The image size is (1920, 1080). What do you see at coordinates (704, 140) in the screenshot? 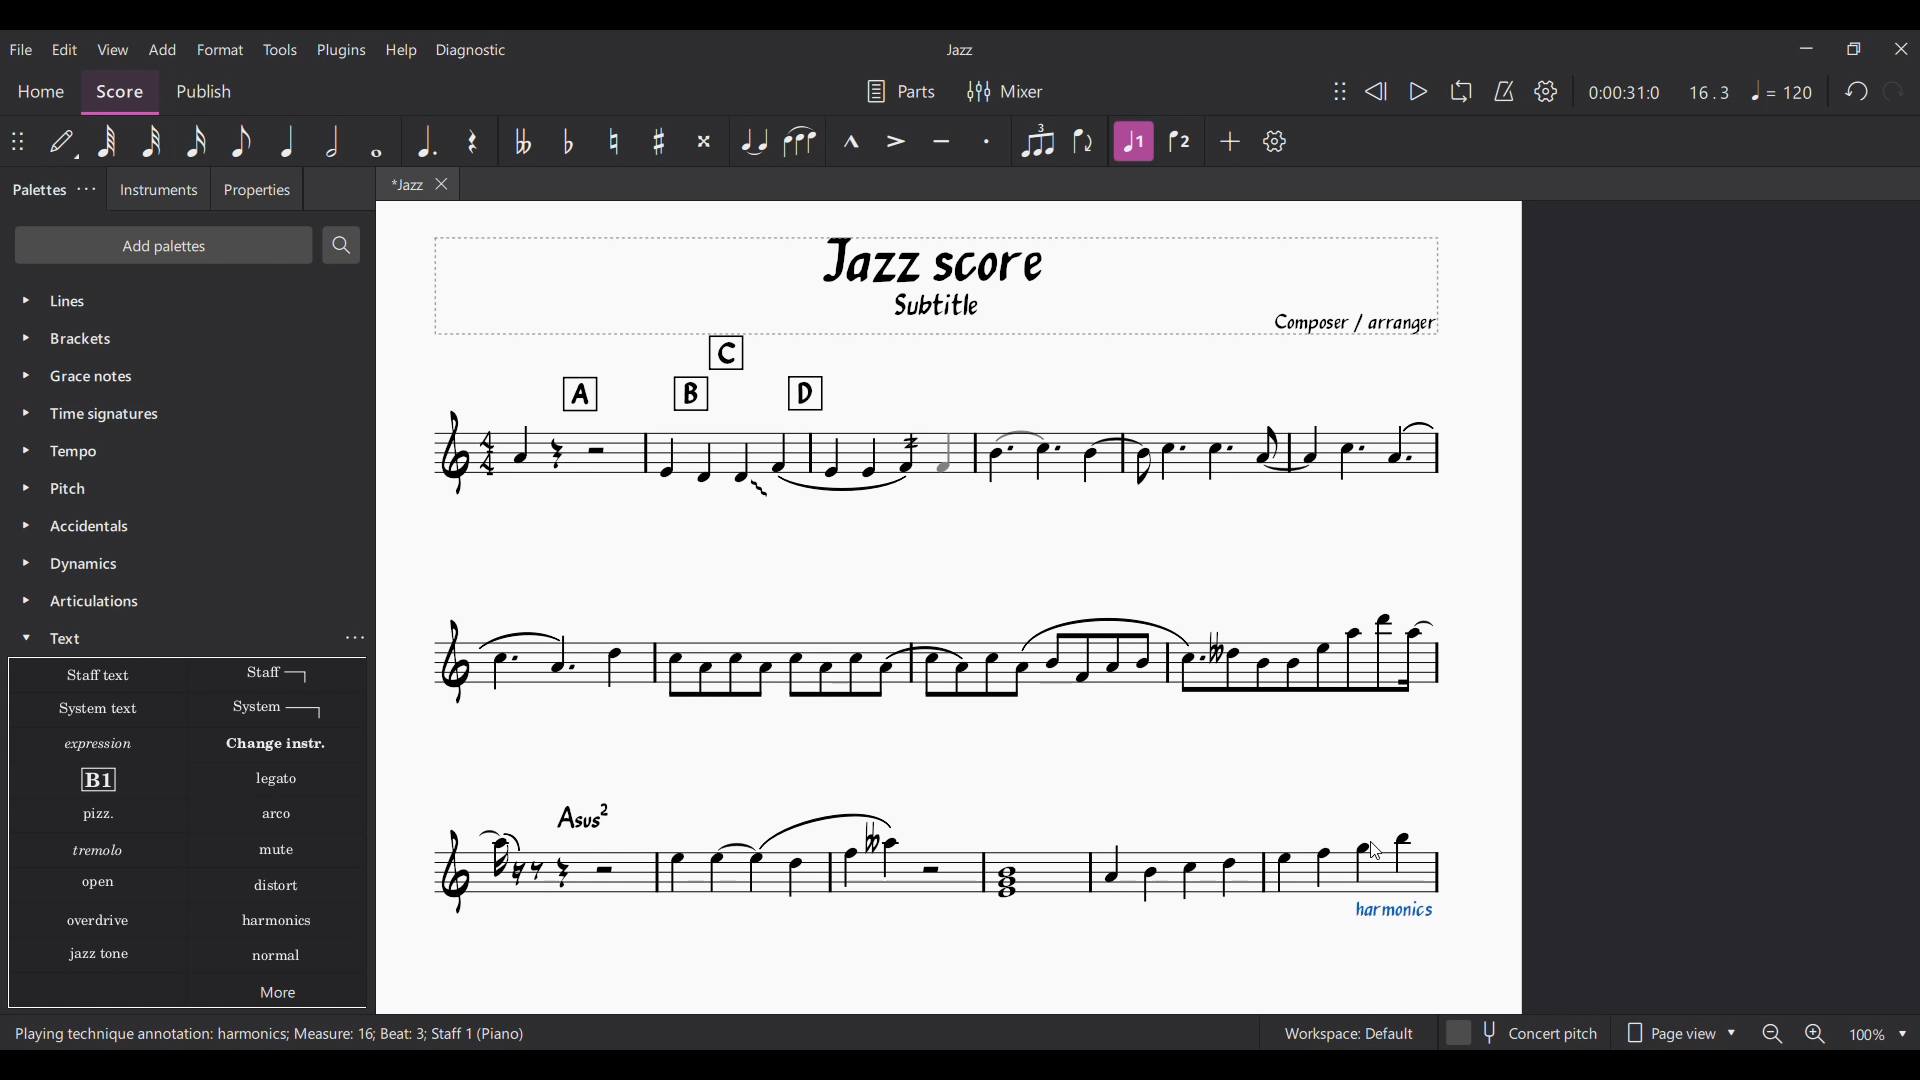
I see `Toggle double sharp` at bounding box center [704, 140].